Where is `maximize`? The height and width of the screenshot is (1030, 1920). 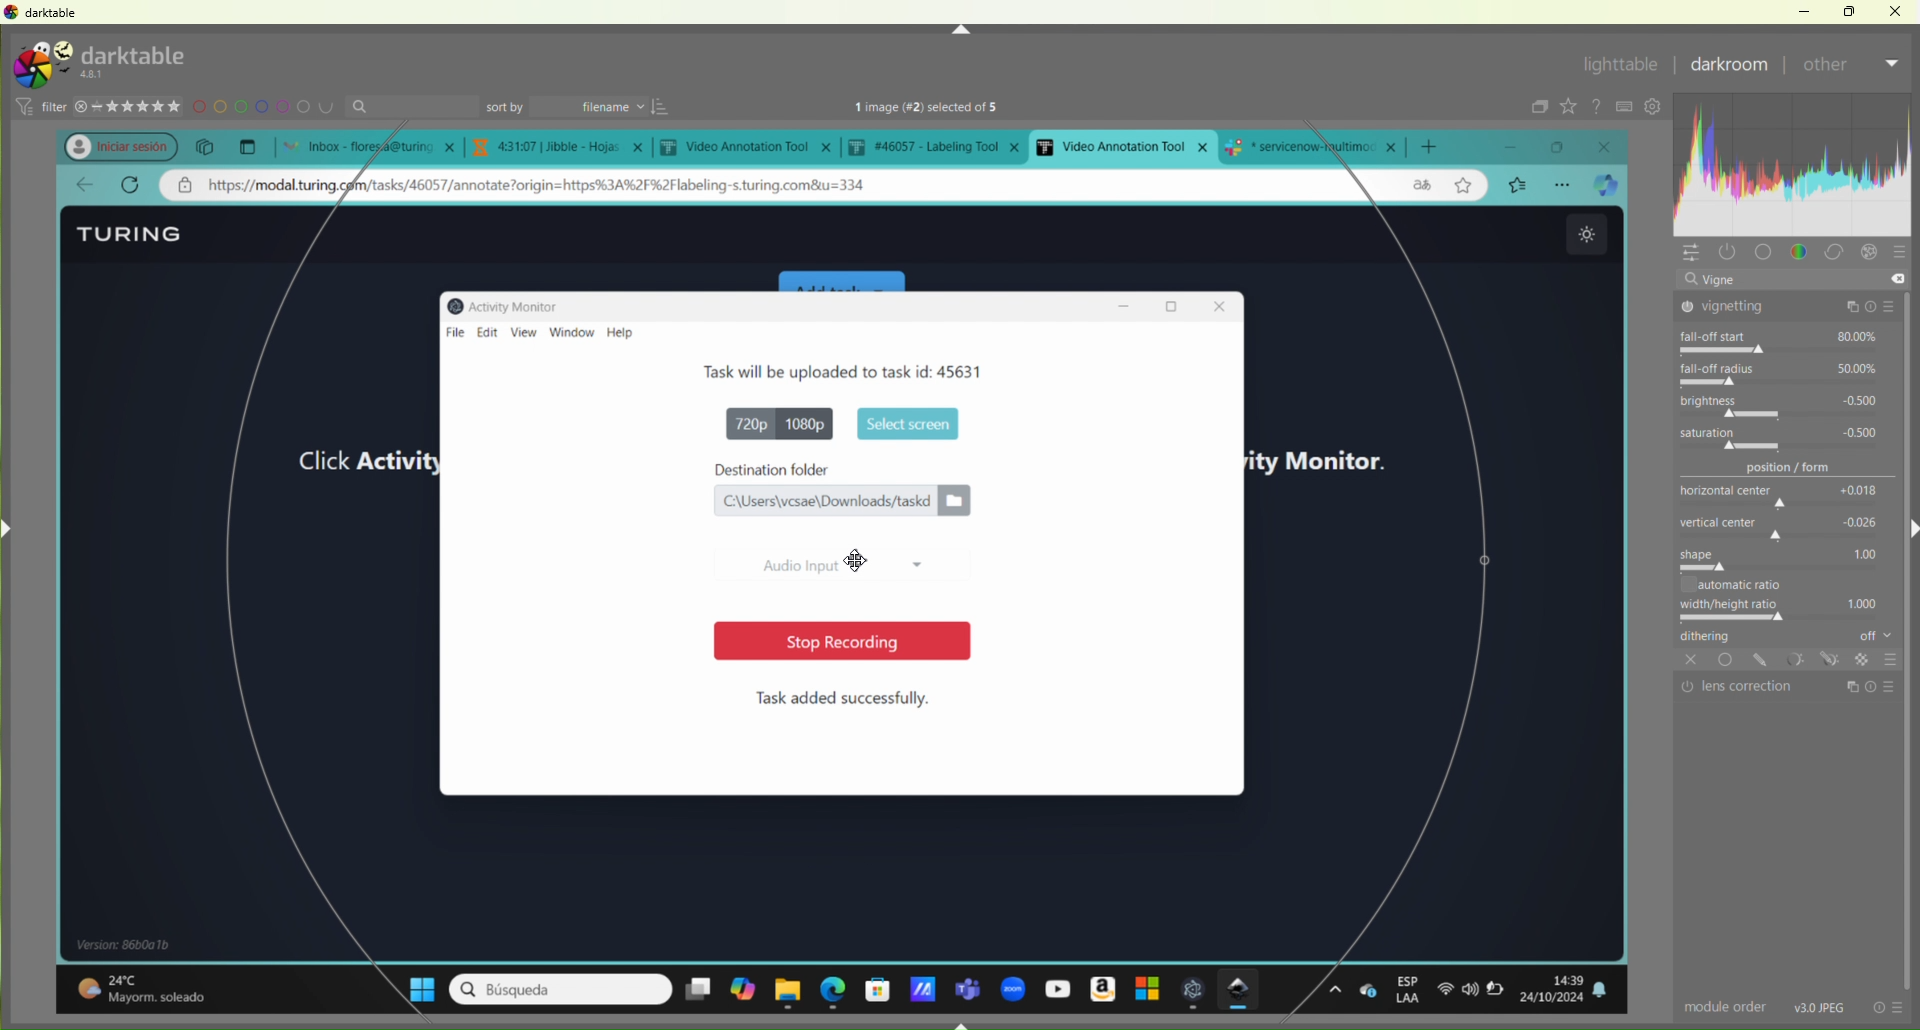
maximize is located at coordinates (1565, 147).